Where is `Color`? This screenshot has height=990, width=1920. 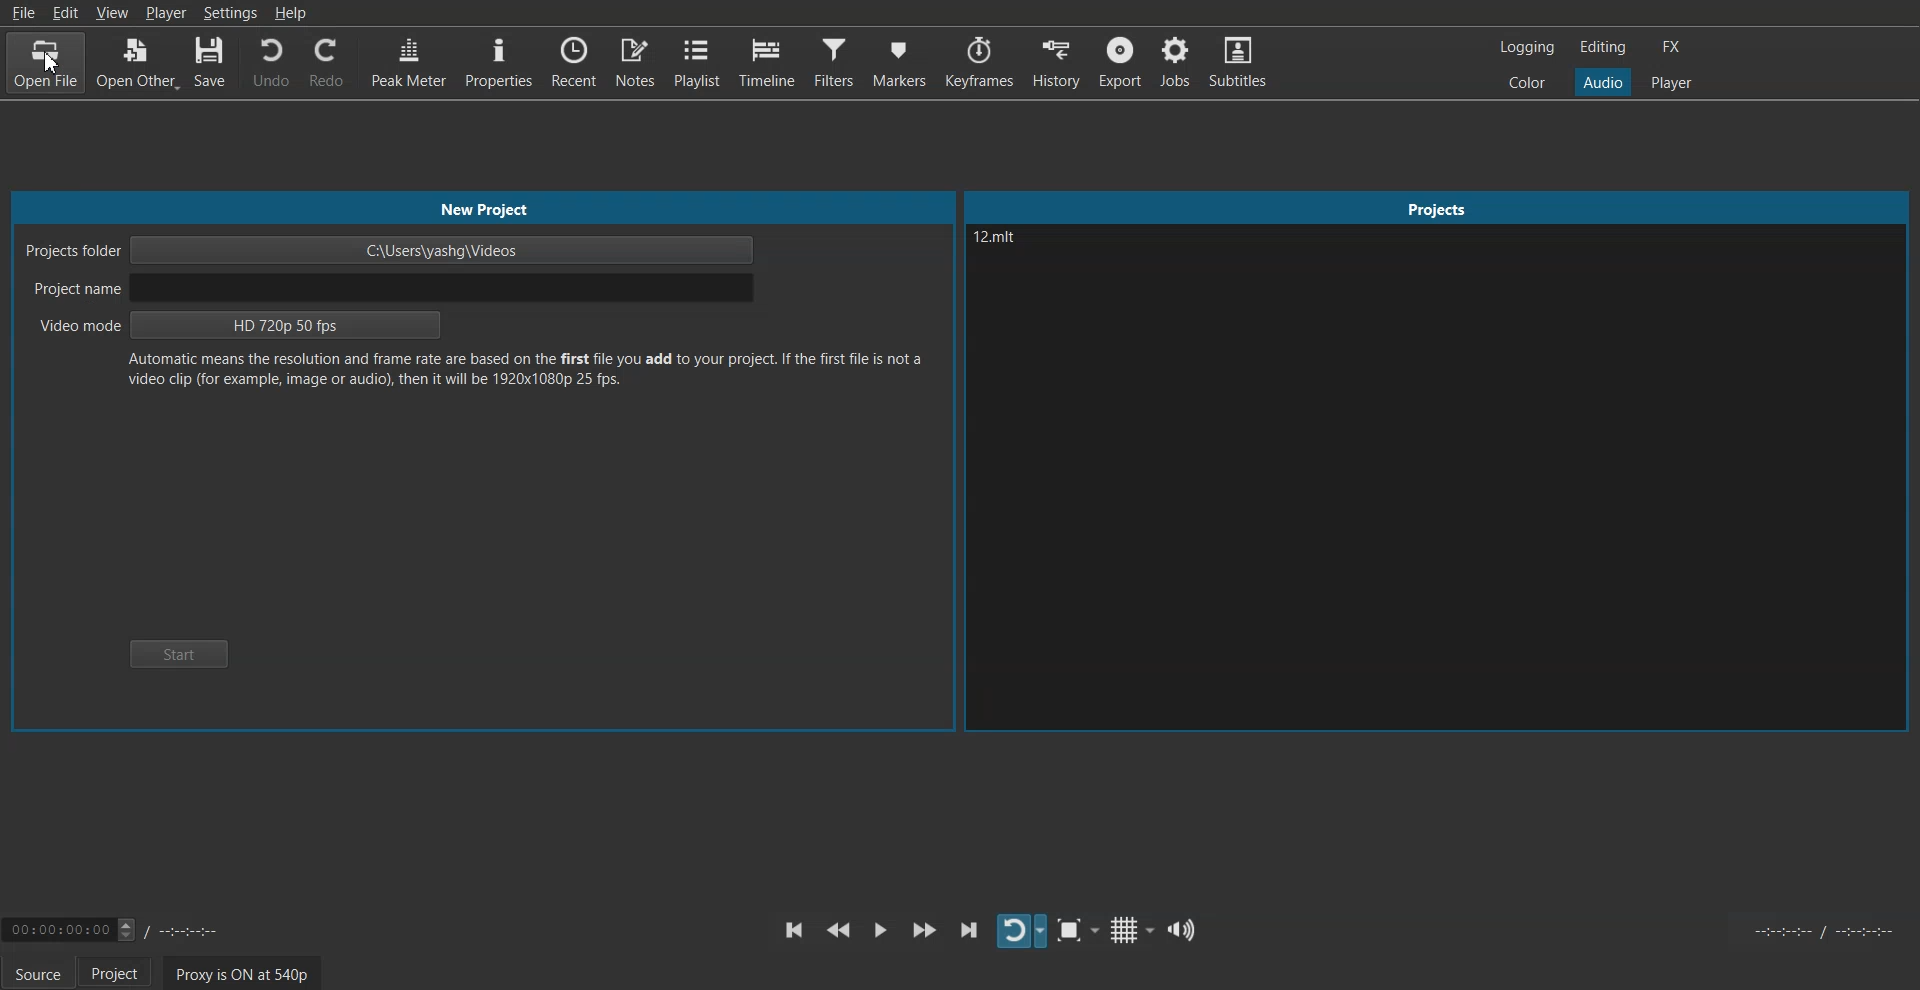
Color is located at coordinates (1528, 83).